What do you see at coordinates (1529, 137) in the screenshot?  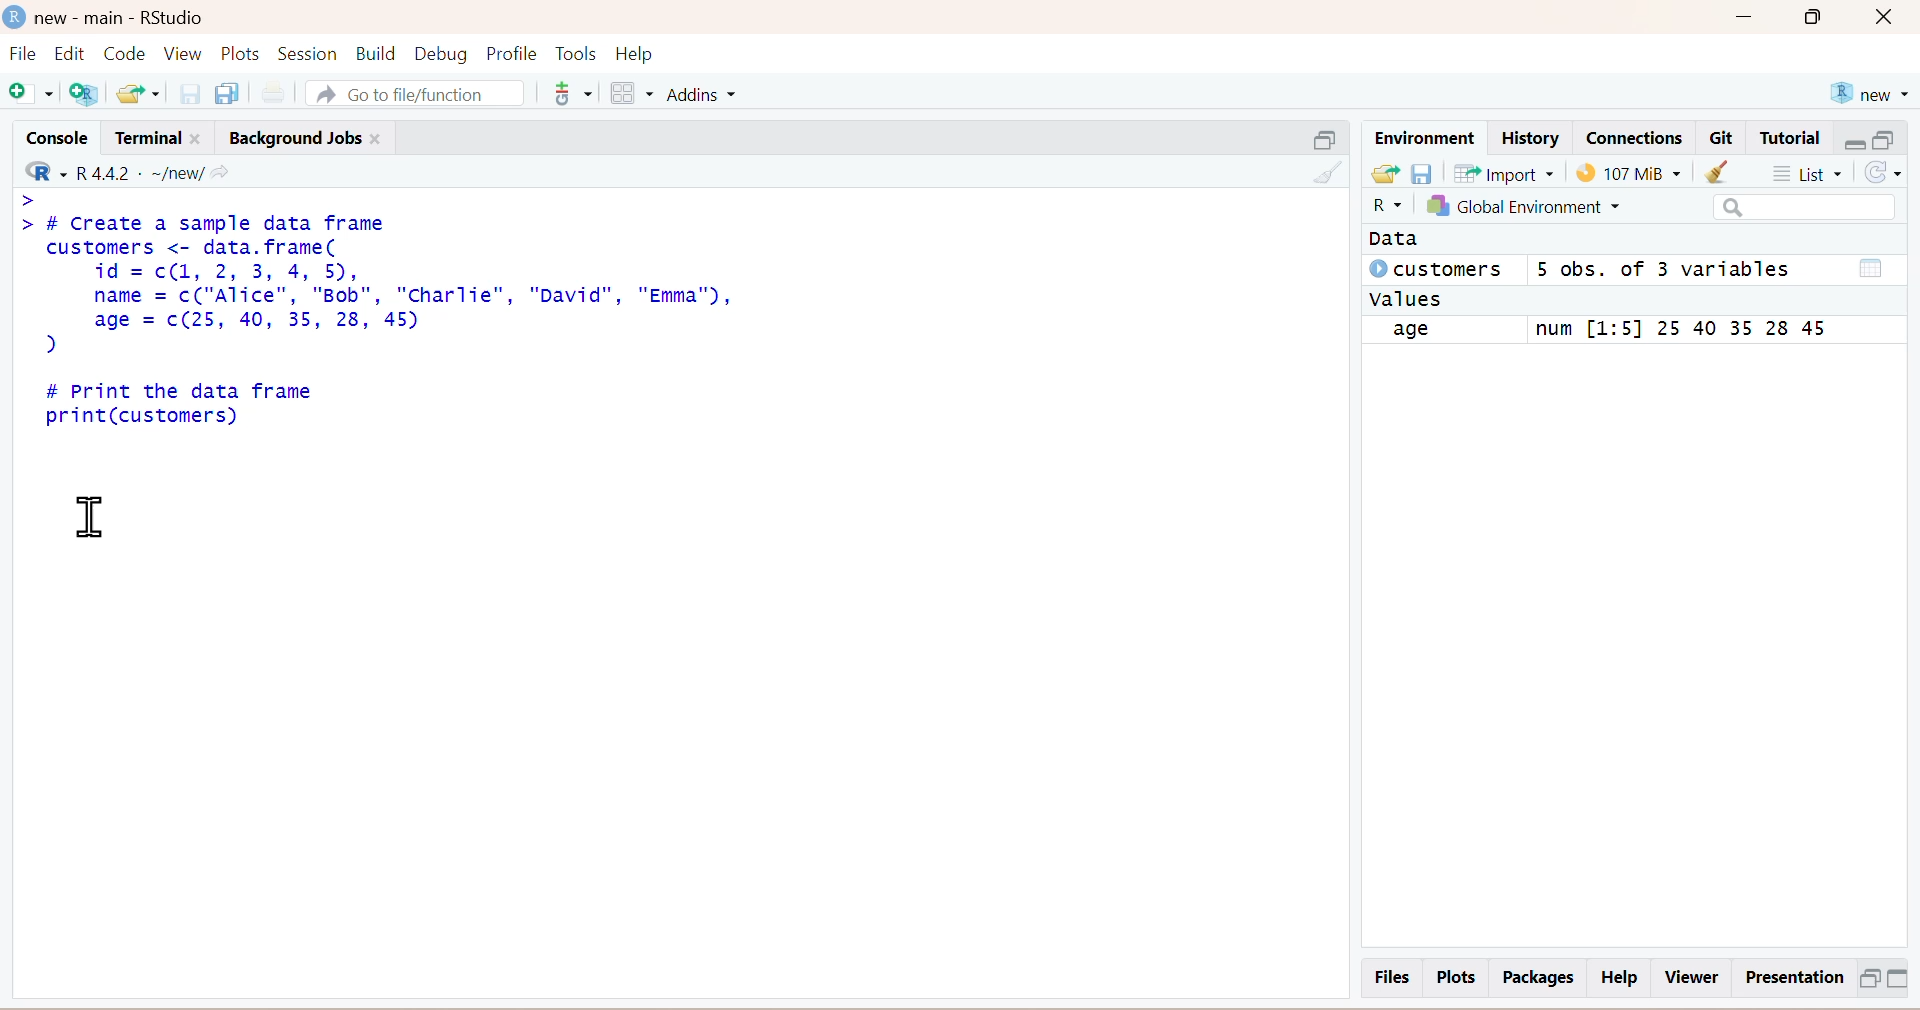 I see `History` at bounding box center [1529, 137].